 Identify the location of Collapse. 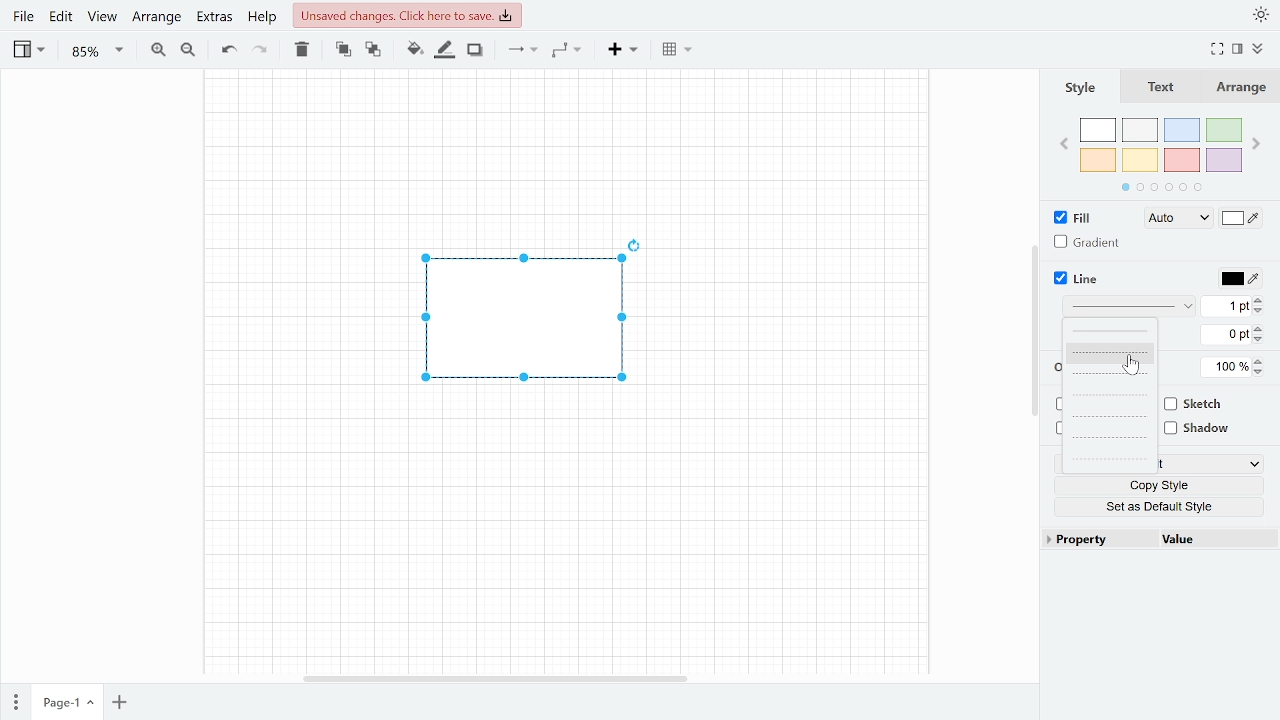
(1259, 49).